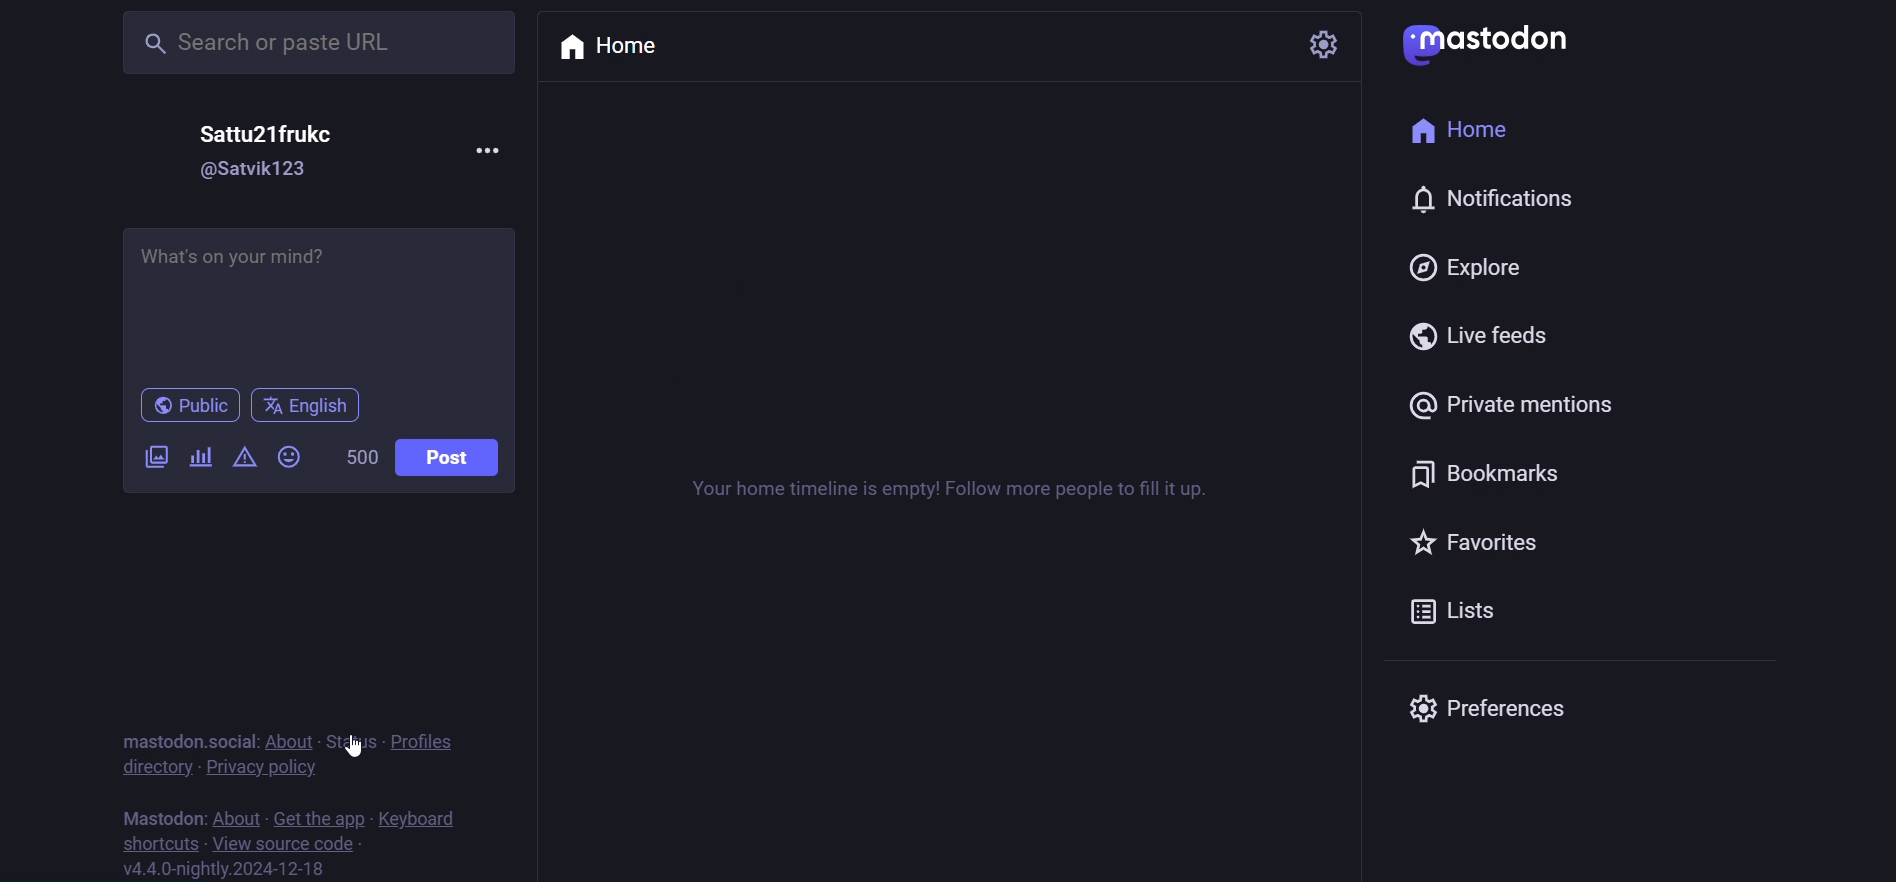  What do you see at coordinates (199, 454) in the screenshot?
I see `poll` at bounding box center [199, 454].